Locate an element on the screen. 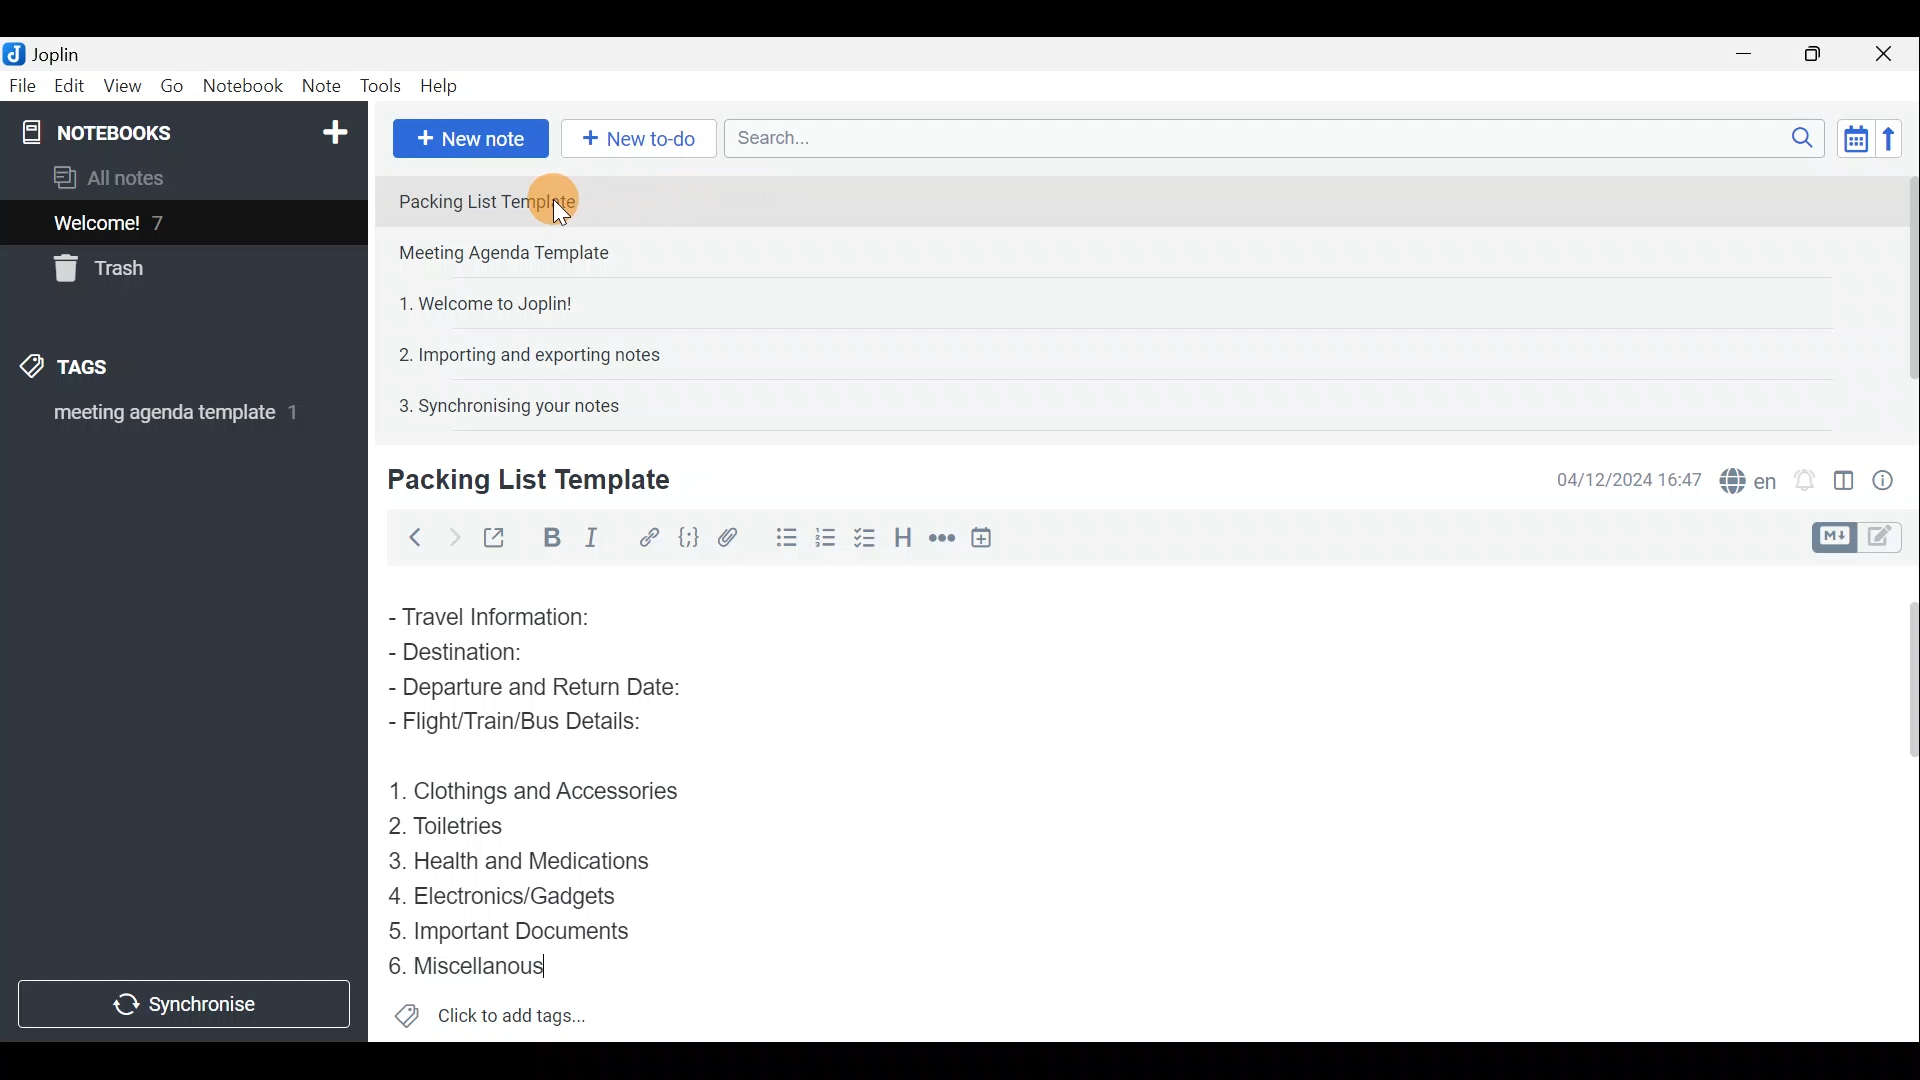 The height and width of the screenshot is (1080, 1920). Heading is located at coordinates (905, 535).